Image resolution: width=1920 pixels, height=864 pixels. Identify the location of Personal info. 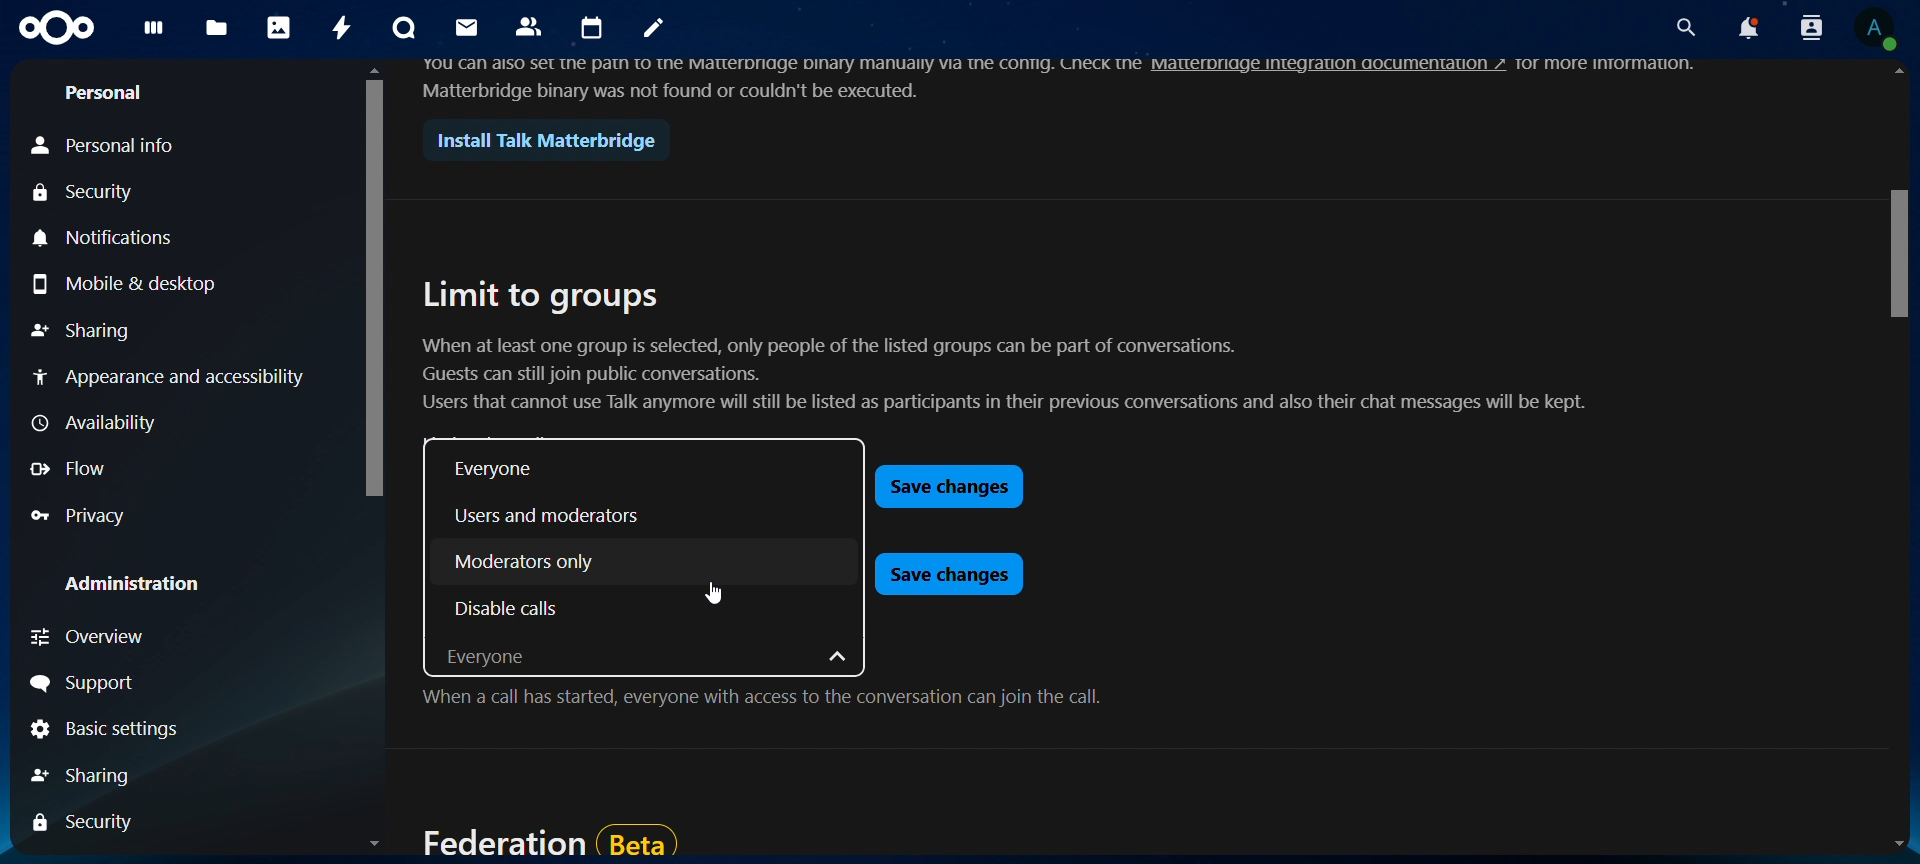
(110, 141).